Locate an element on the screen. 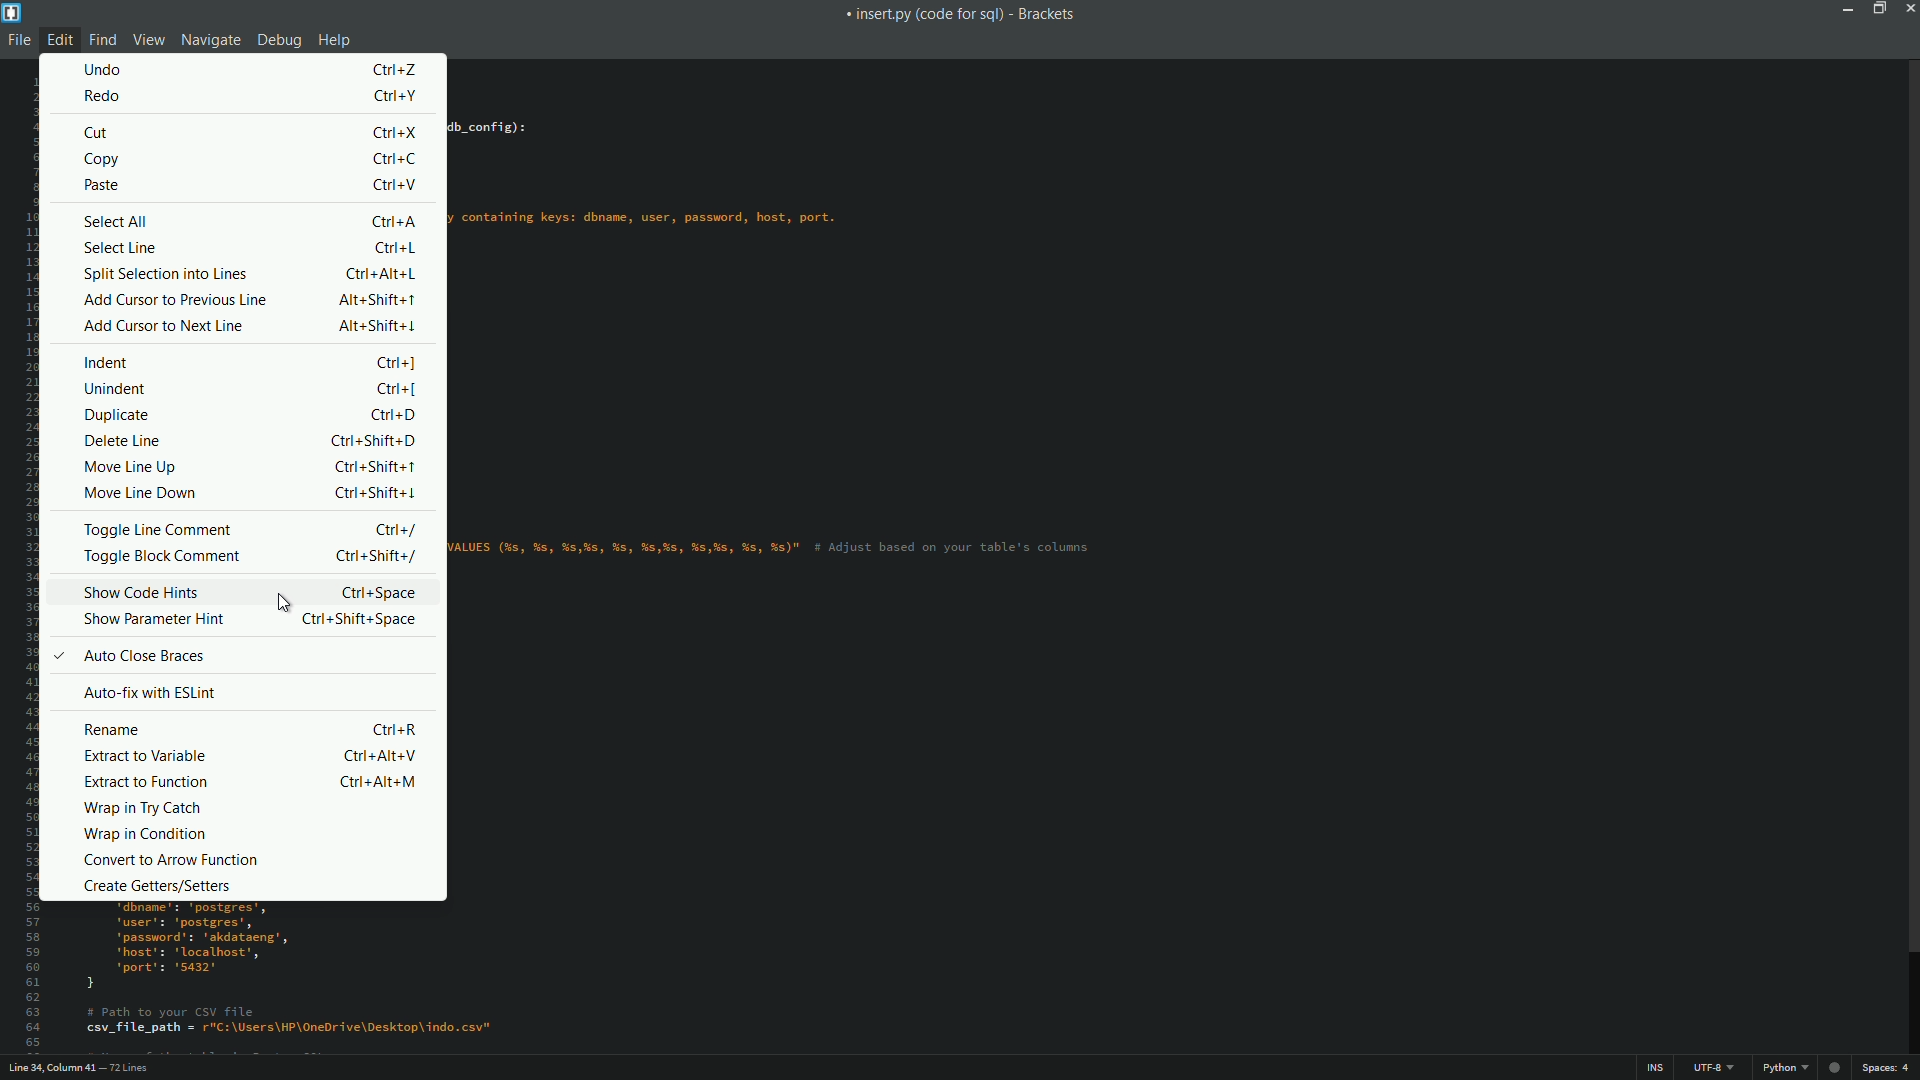  keyboard shortcut is located at coordinates (394, 69).